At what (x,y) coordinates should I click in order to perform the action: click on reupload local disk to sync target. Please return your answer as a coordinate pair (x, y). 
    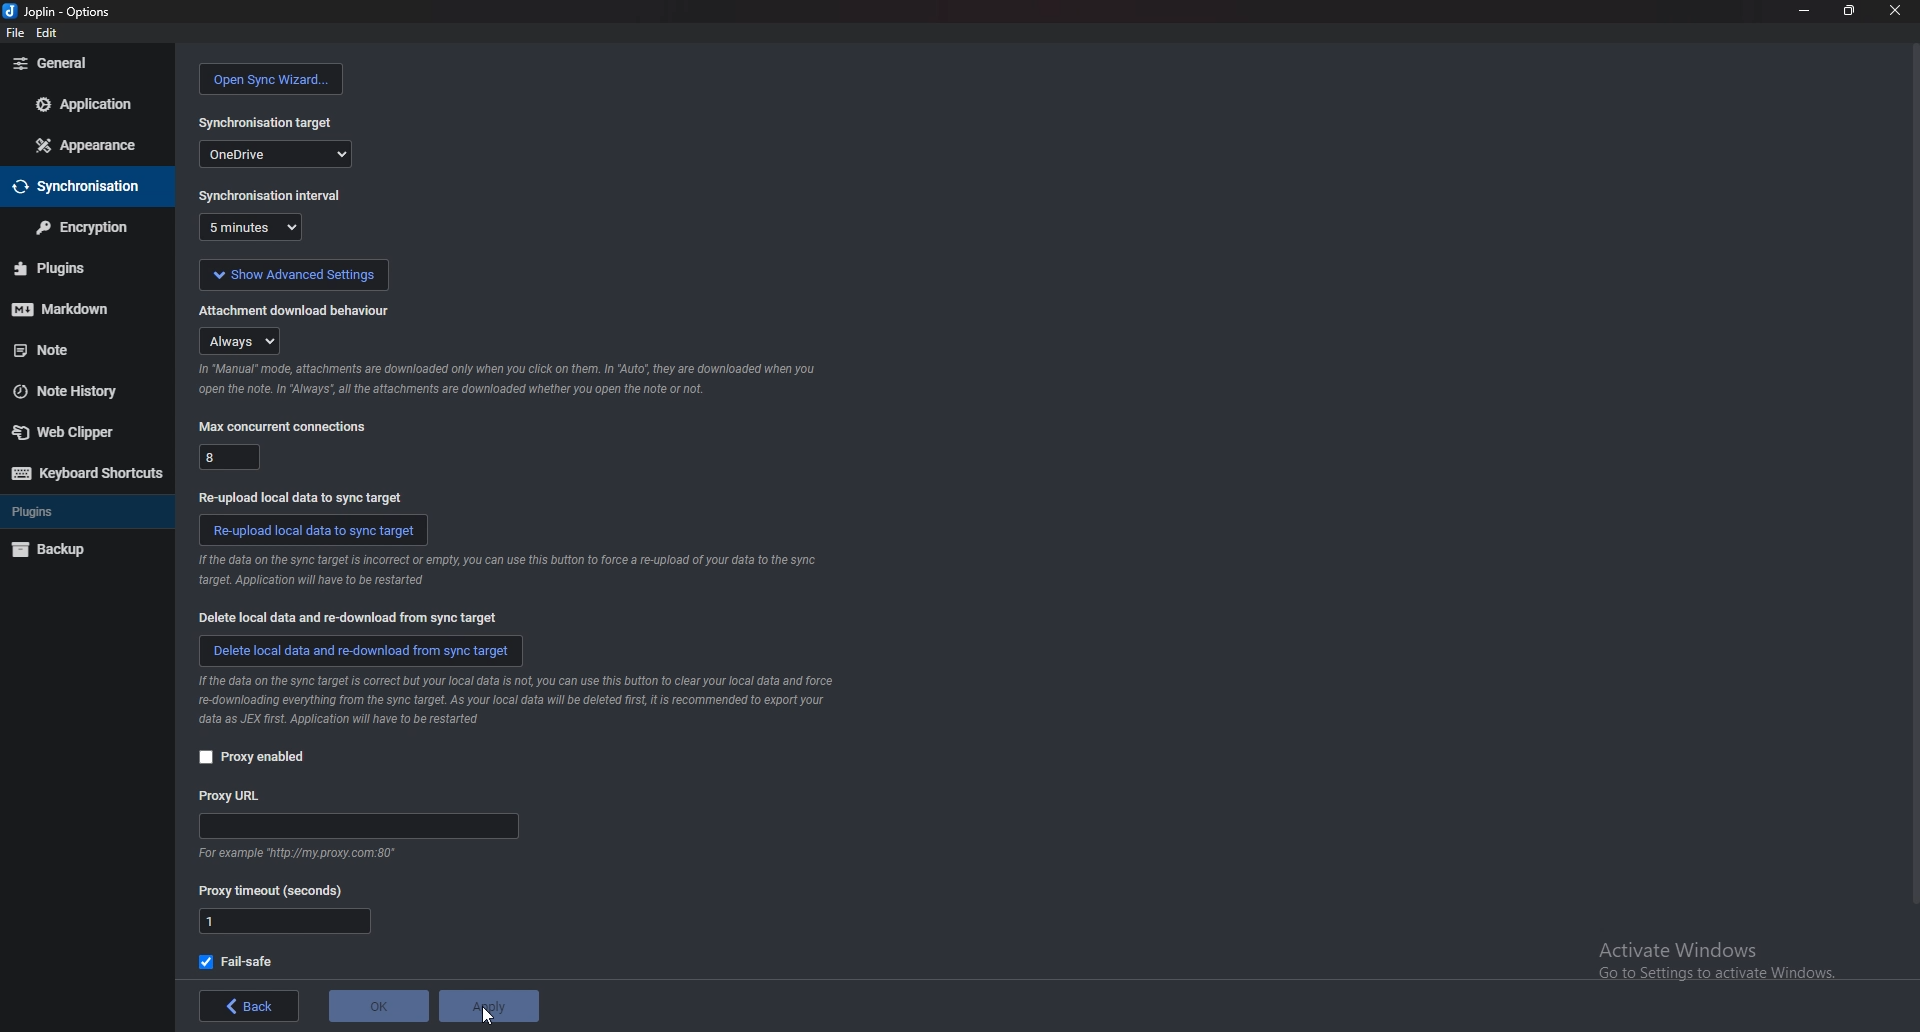
    Looking at the image, I should click on (314, 531).